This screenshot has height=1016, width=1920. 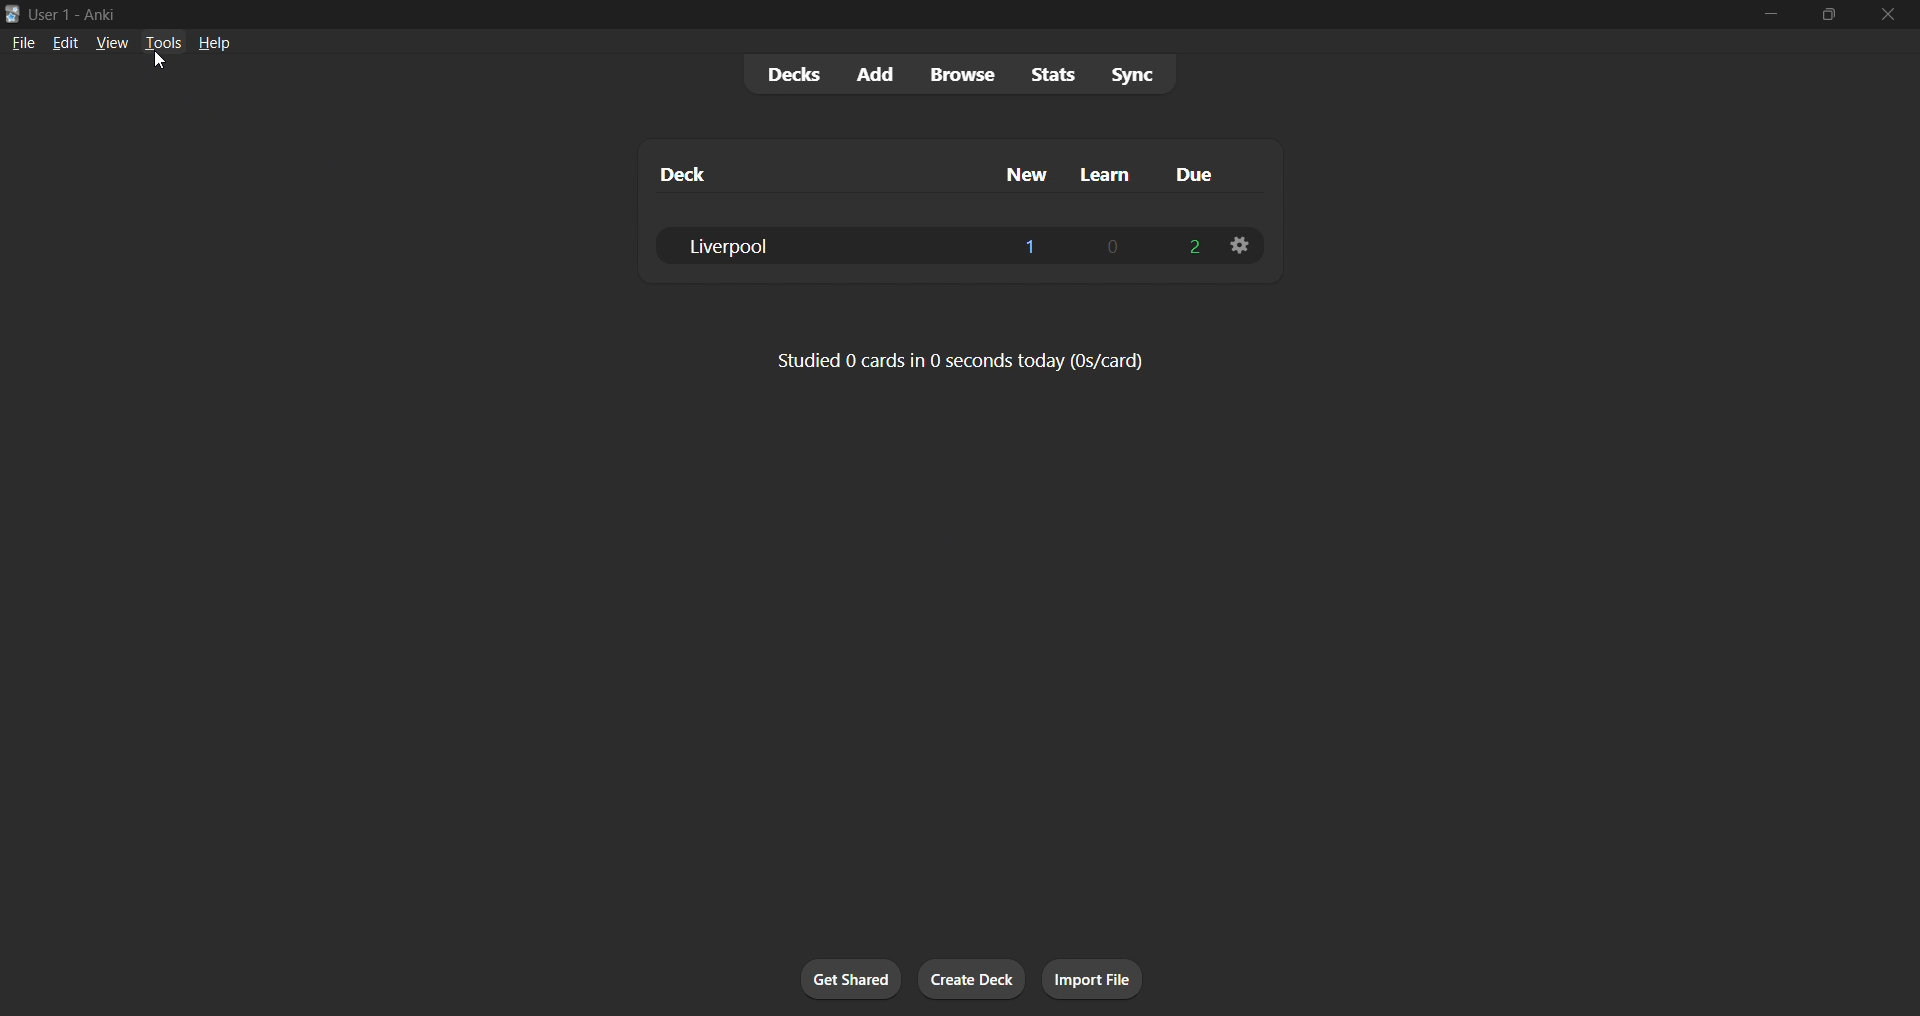 I want to click on add, so click(x=871, y=74).